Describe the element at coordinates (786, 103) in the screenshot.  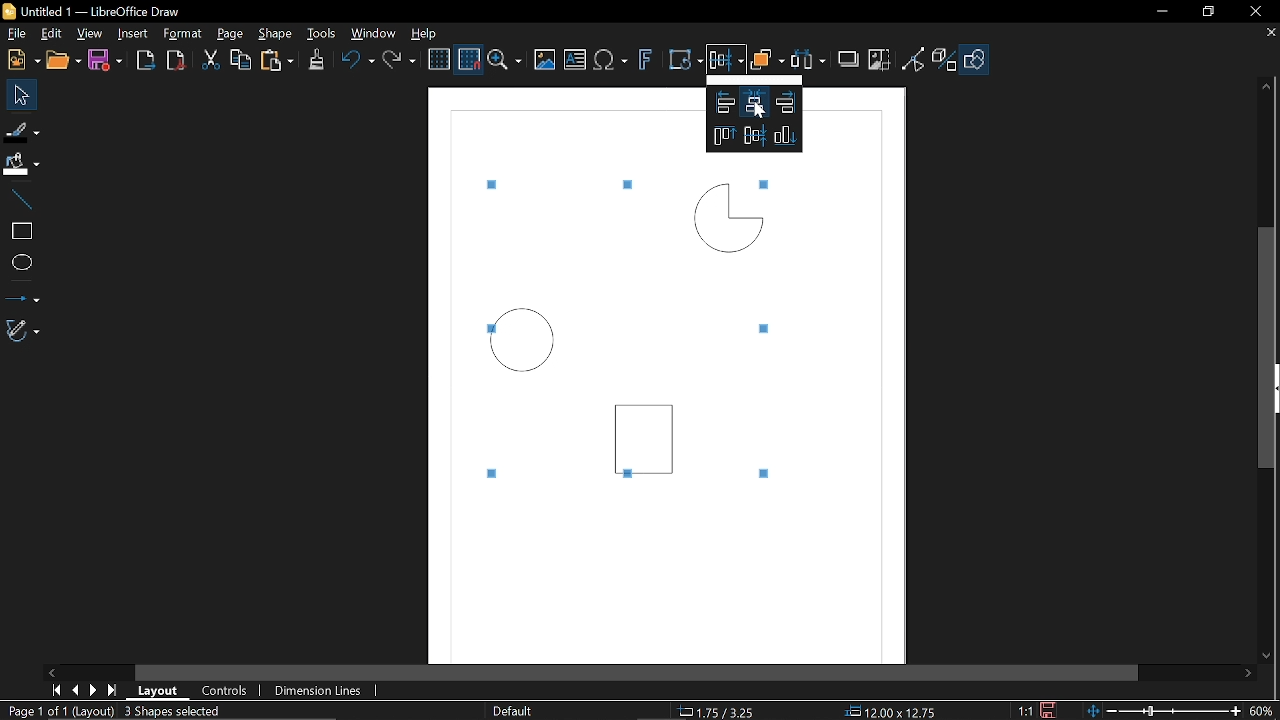
I see `Align right` at that location.